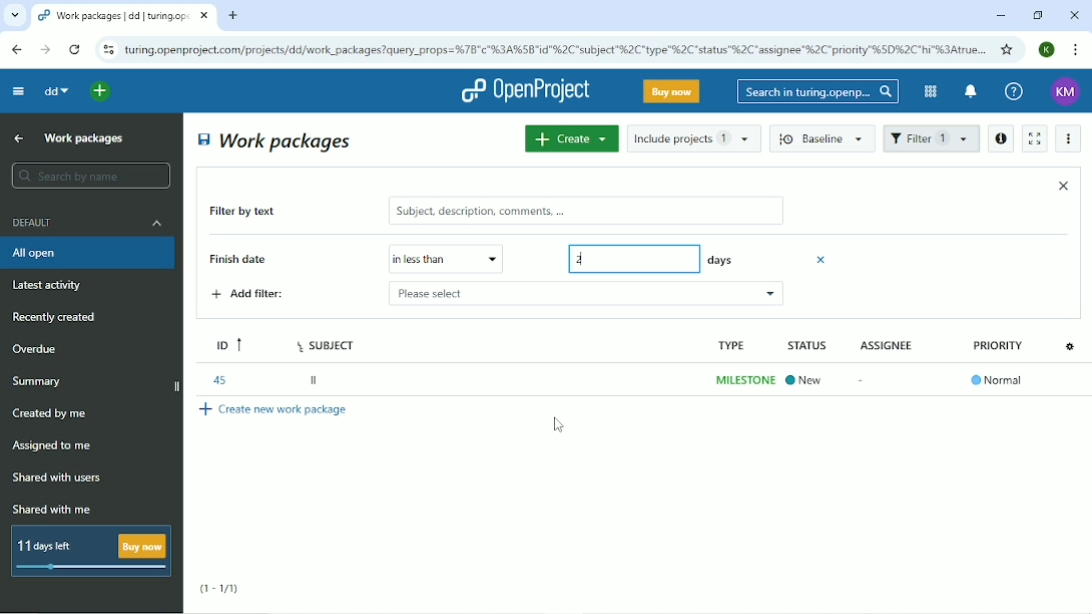  Describe the element at coordinates (53, 414) in the screenshot. I see `Created by me` at that location.